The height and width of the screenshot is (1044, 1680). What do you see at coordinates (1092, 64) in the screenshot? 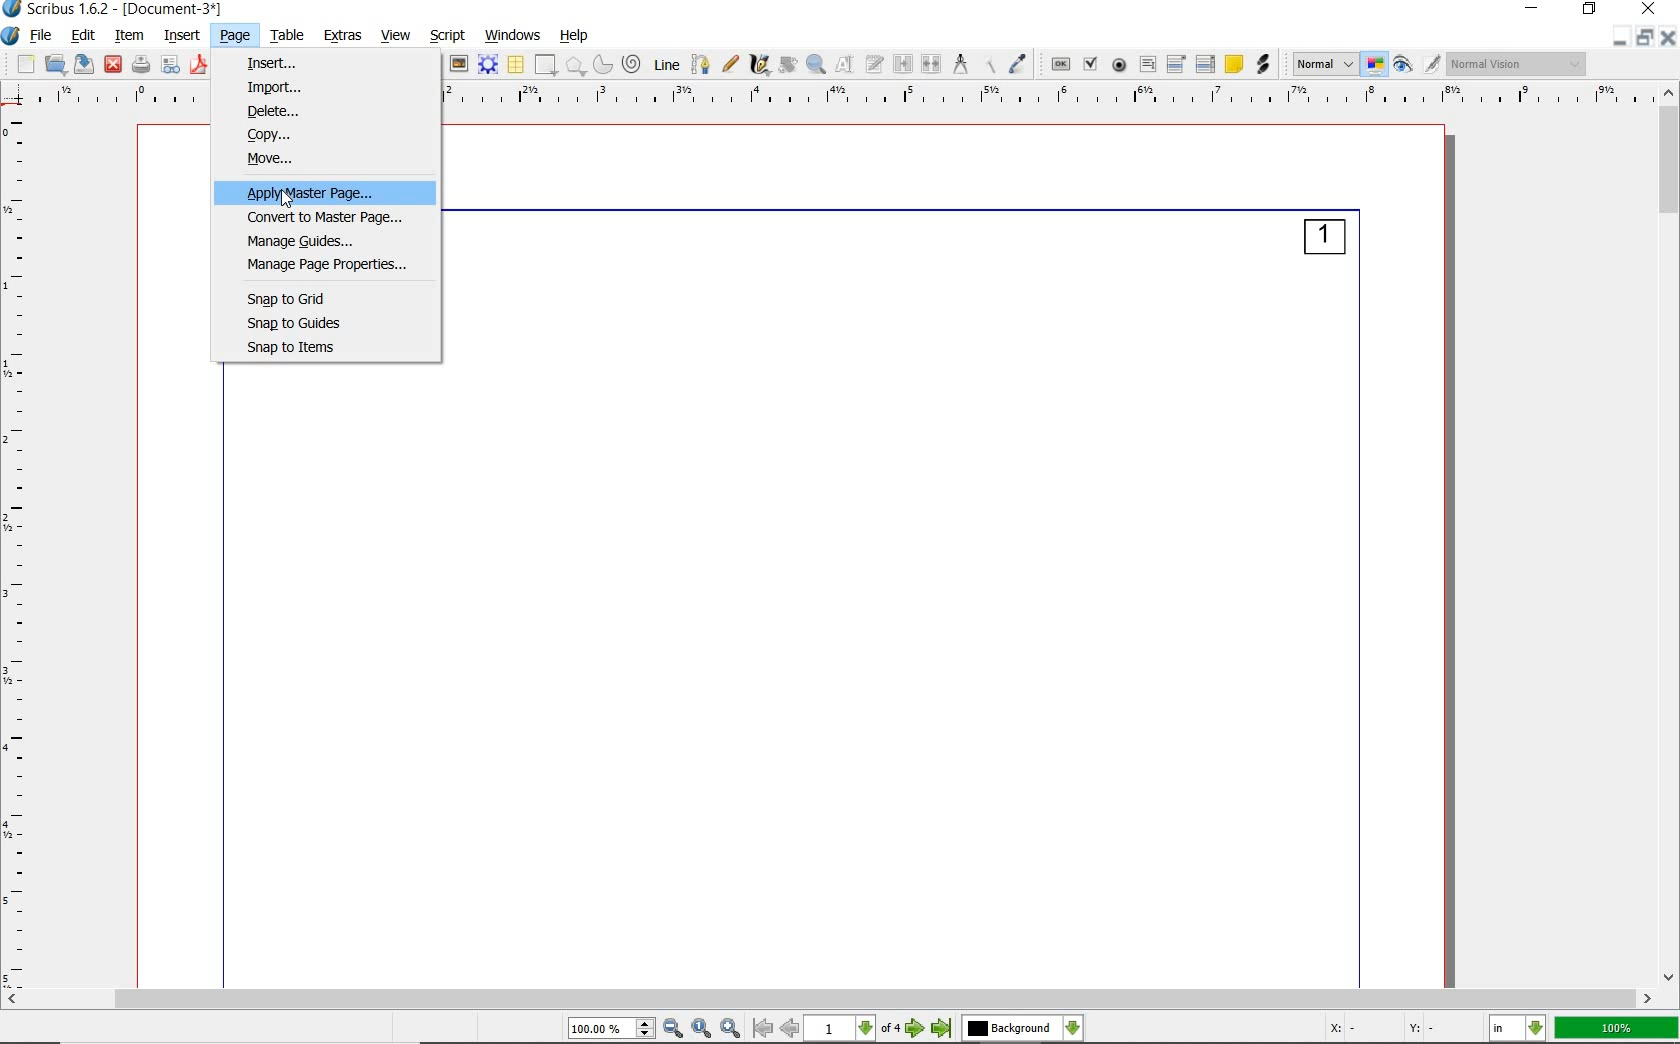
I see `pdf check box` at bounding box center [1092, 64].